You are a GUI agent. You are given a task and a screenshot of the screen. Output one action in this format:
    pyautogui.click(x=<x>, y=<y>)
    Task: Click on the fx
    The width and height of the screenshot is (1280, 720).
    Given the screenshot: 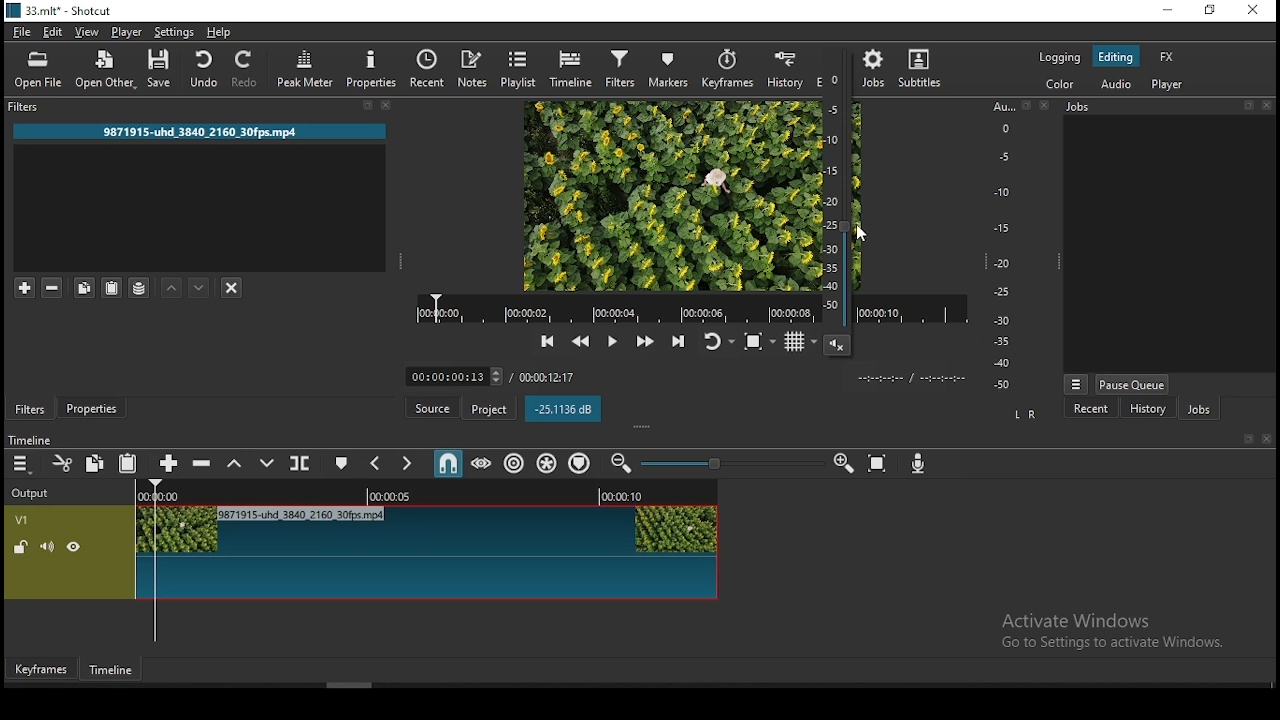 What is the action you would take?
    pyautogui.click(x=1168, y=58)
    